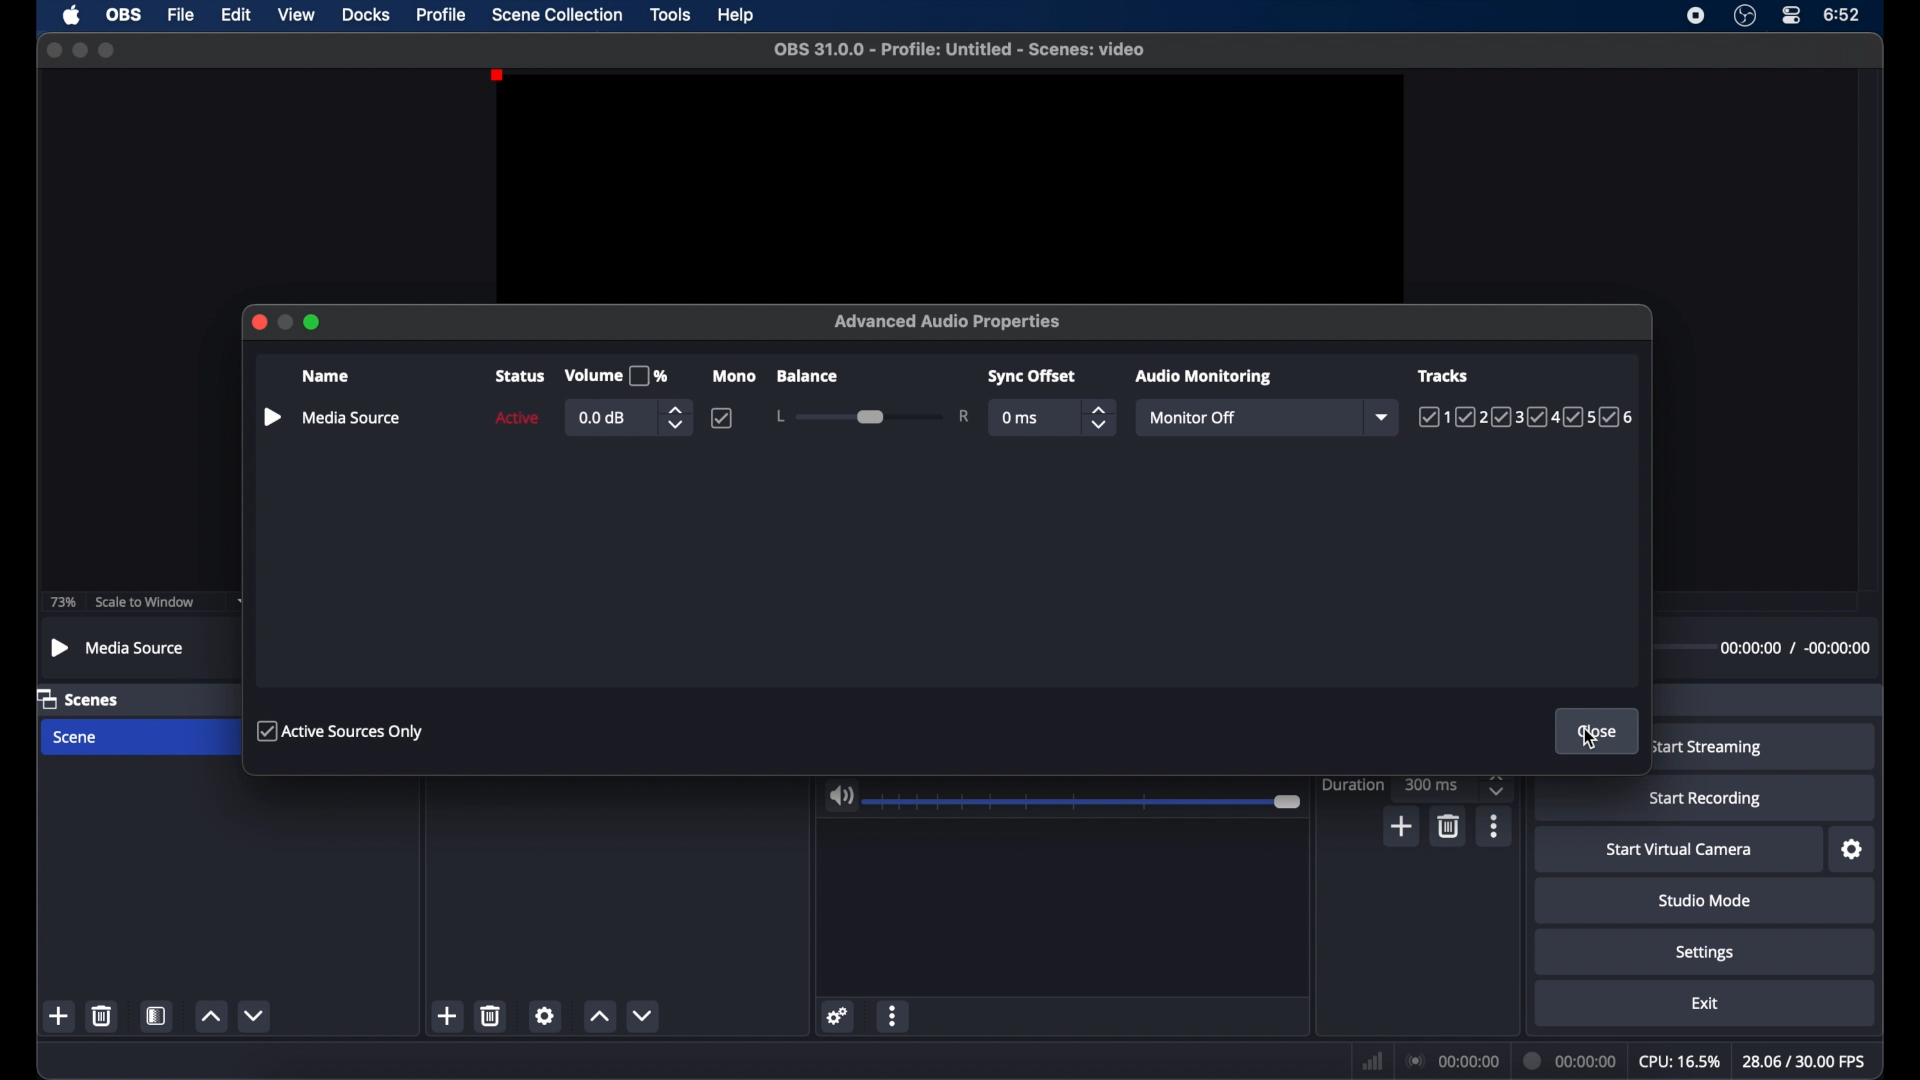 This screenshot has width=1920, height=1080. What do you see at coordinates (286, 322) in the screenshot?
I see `minimize` at bounding box center [286, 322].